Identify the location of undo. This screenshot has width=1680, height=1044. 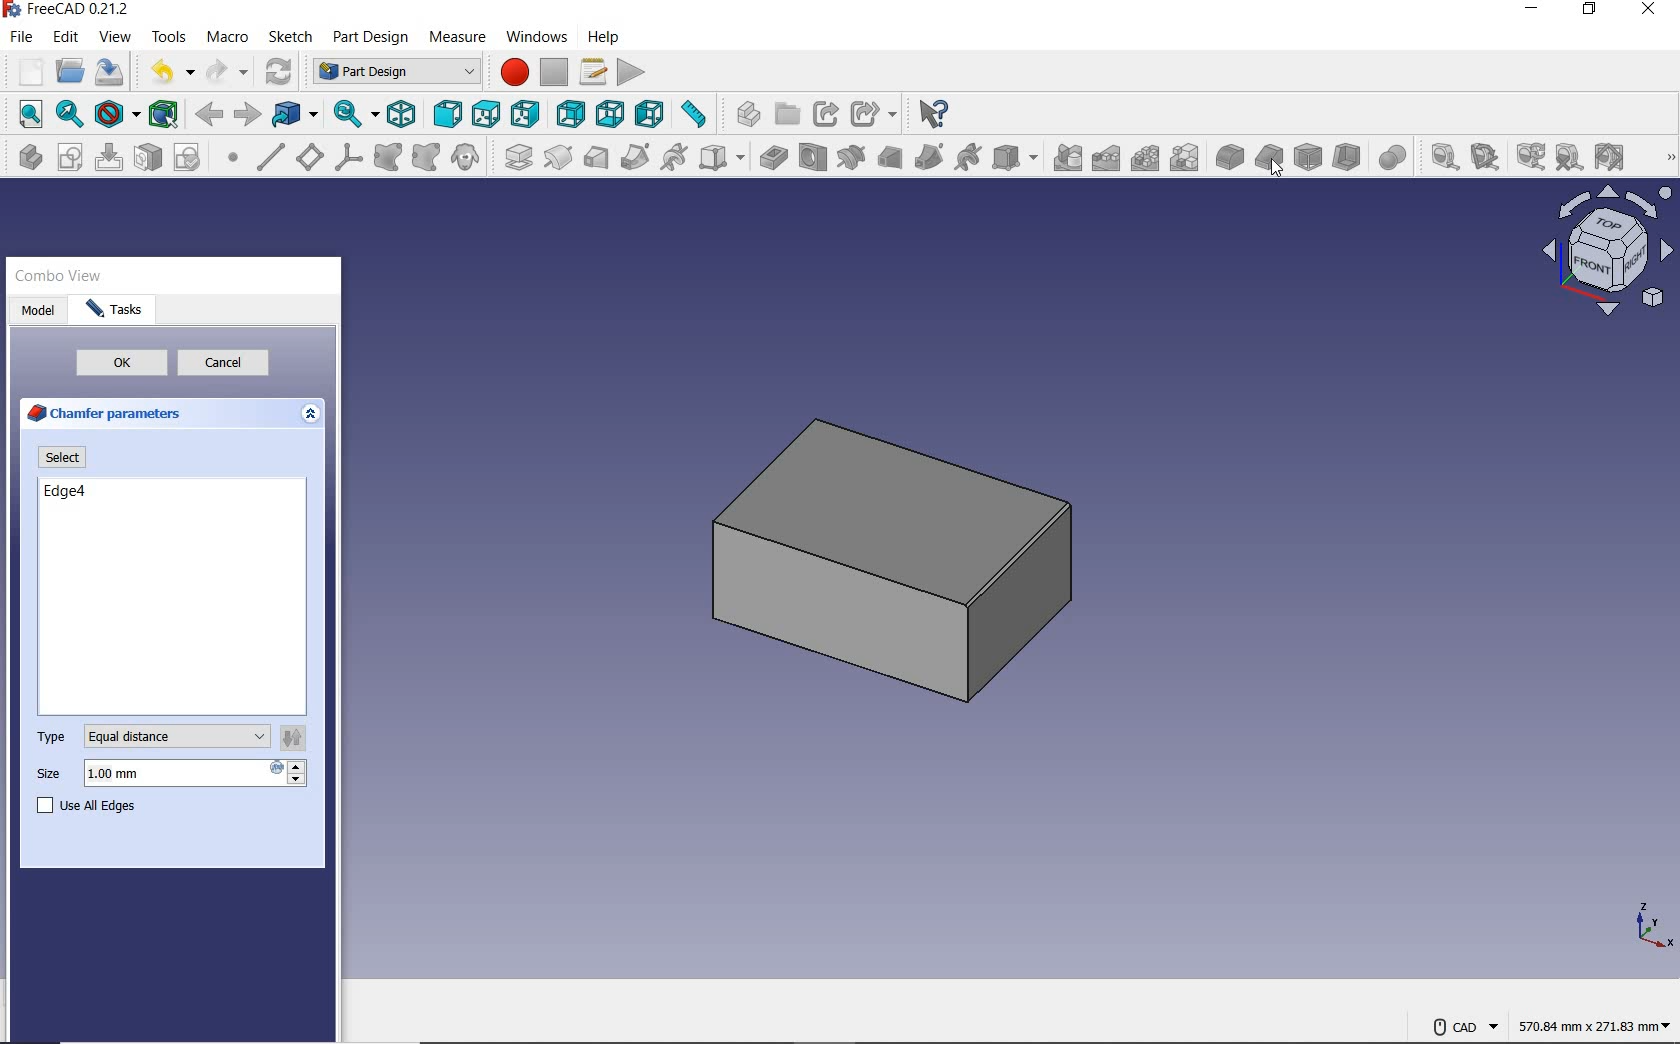
(168, 72).